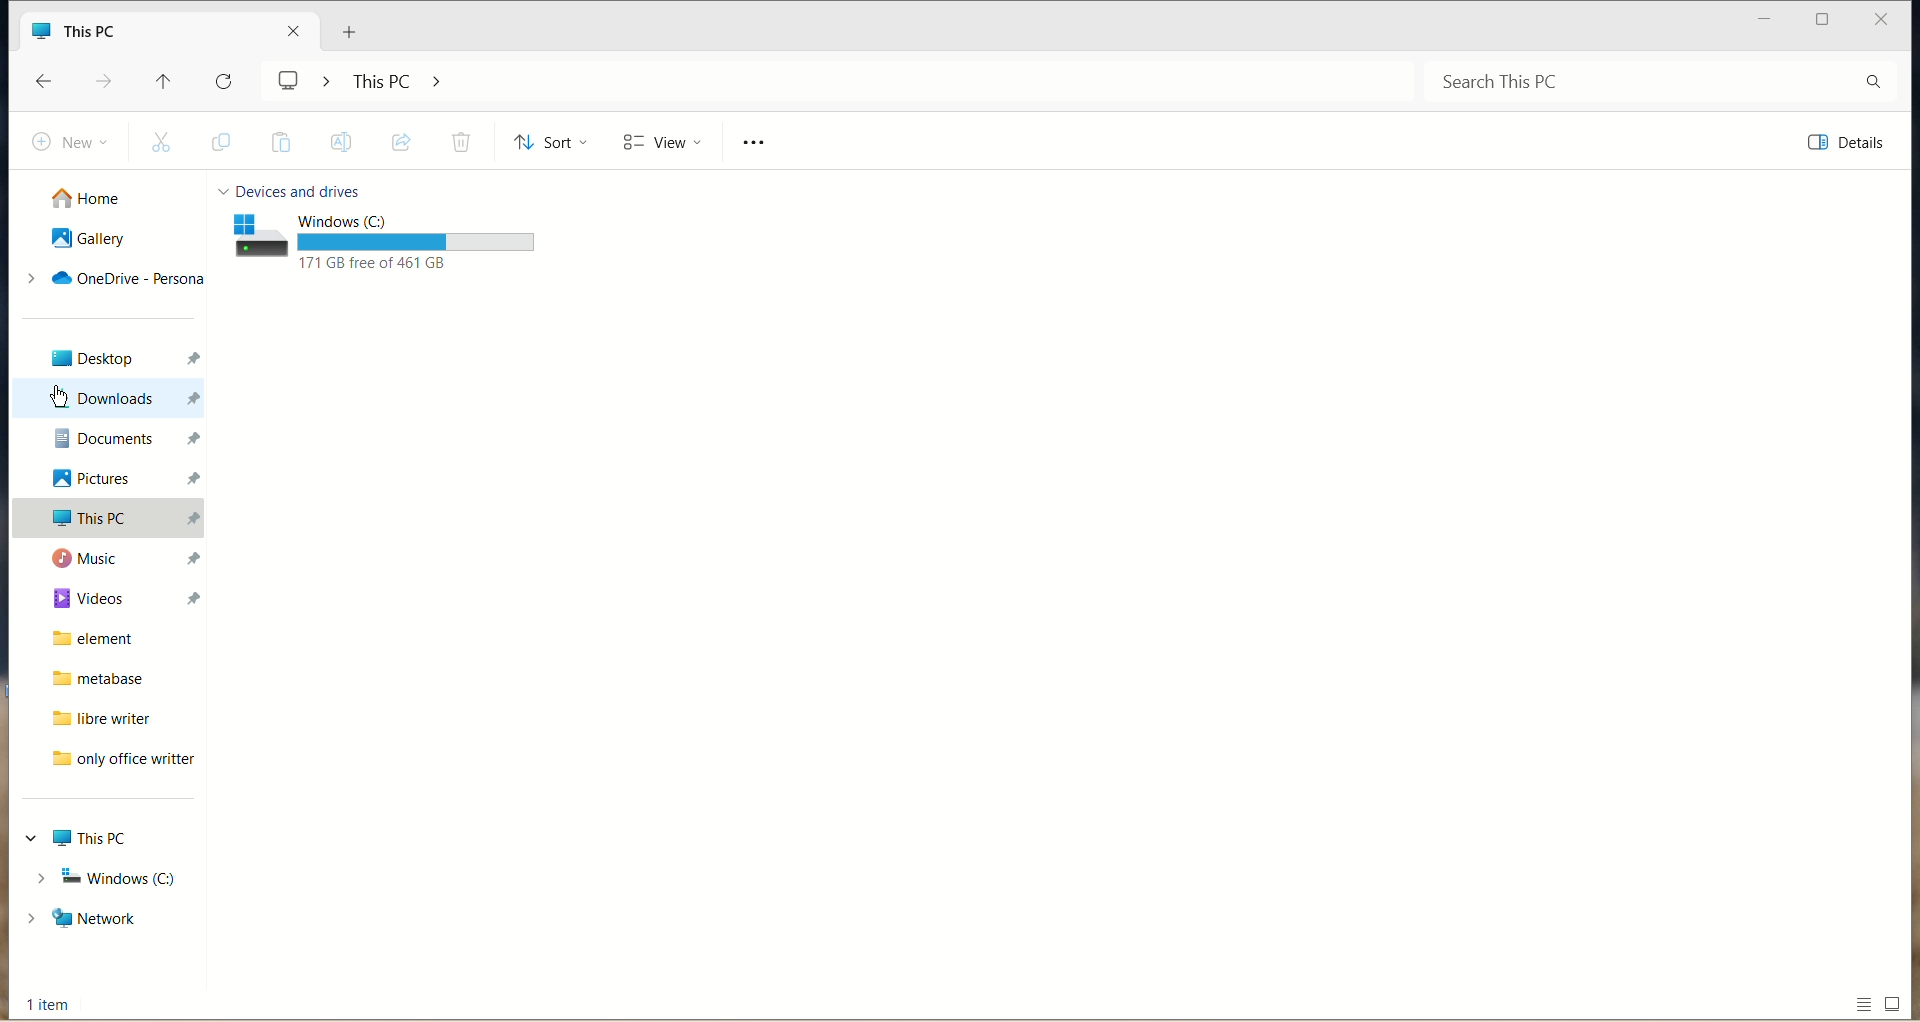  What do you see at coordinates (421, 242) in the screenshot?
I see `storage` at bounding box center [421, 242].